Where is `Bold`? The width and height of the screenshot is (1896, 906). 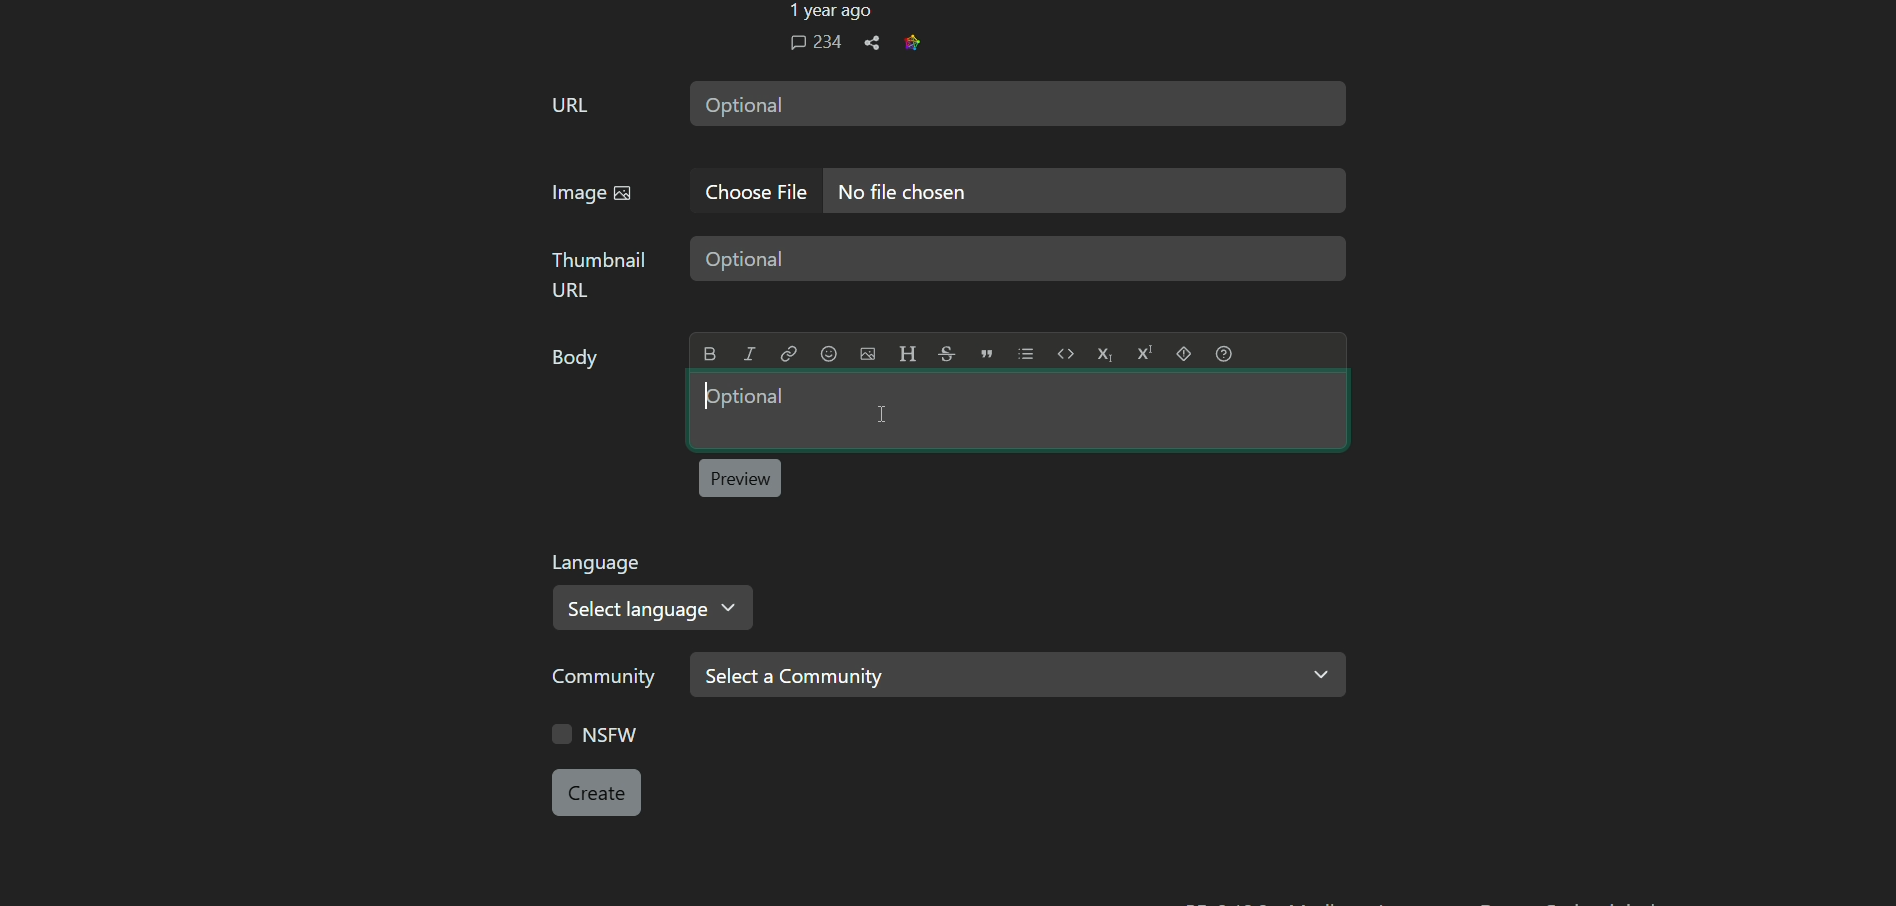
Bold is located at coordinates (711, 354).